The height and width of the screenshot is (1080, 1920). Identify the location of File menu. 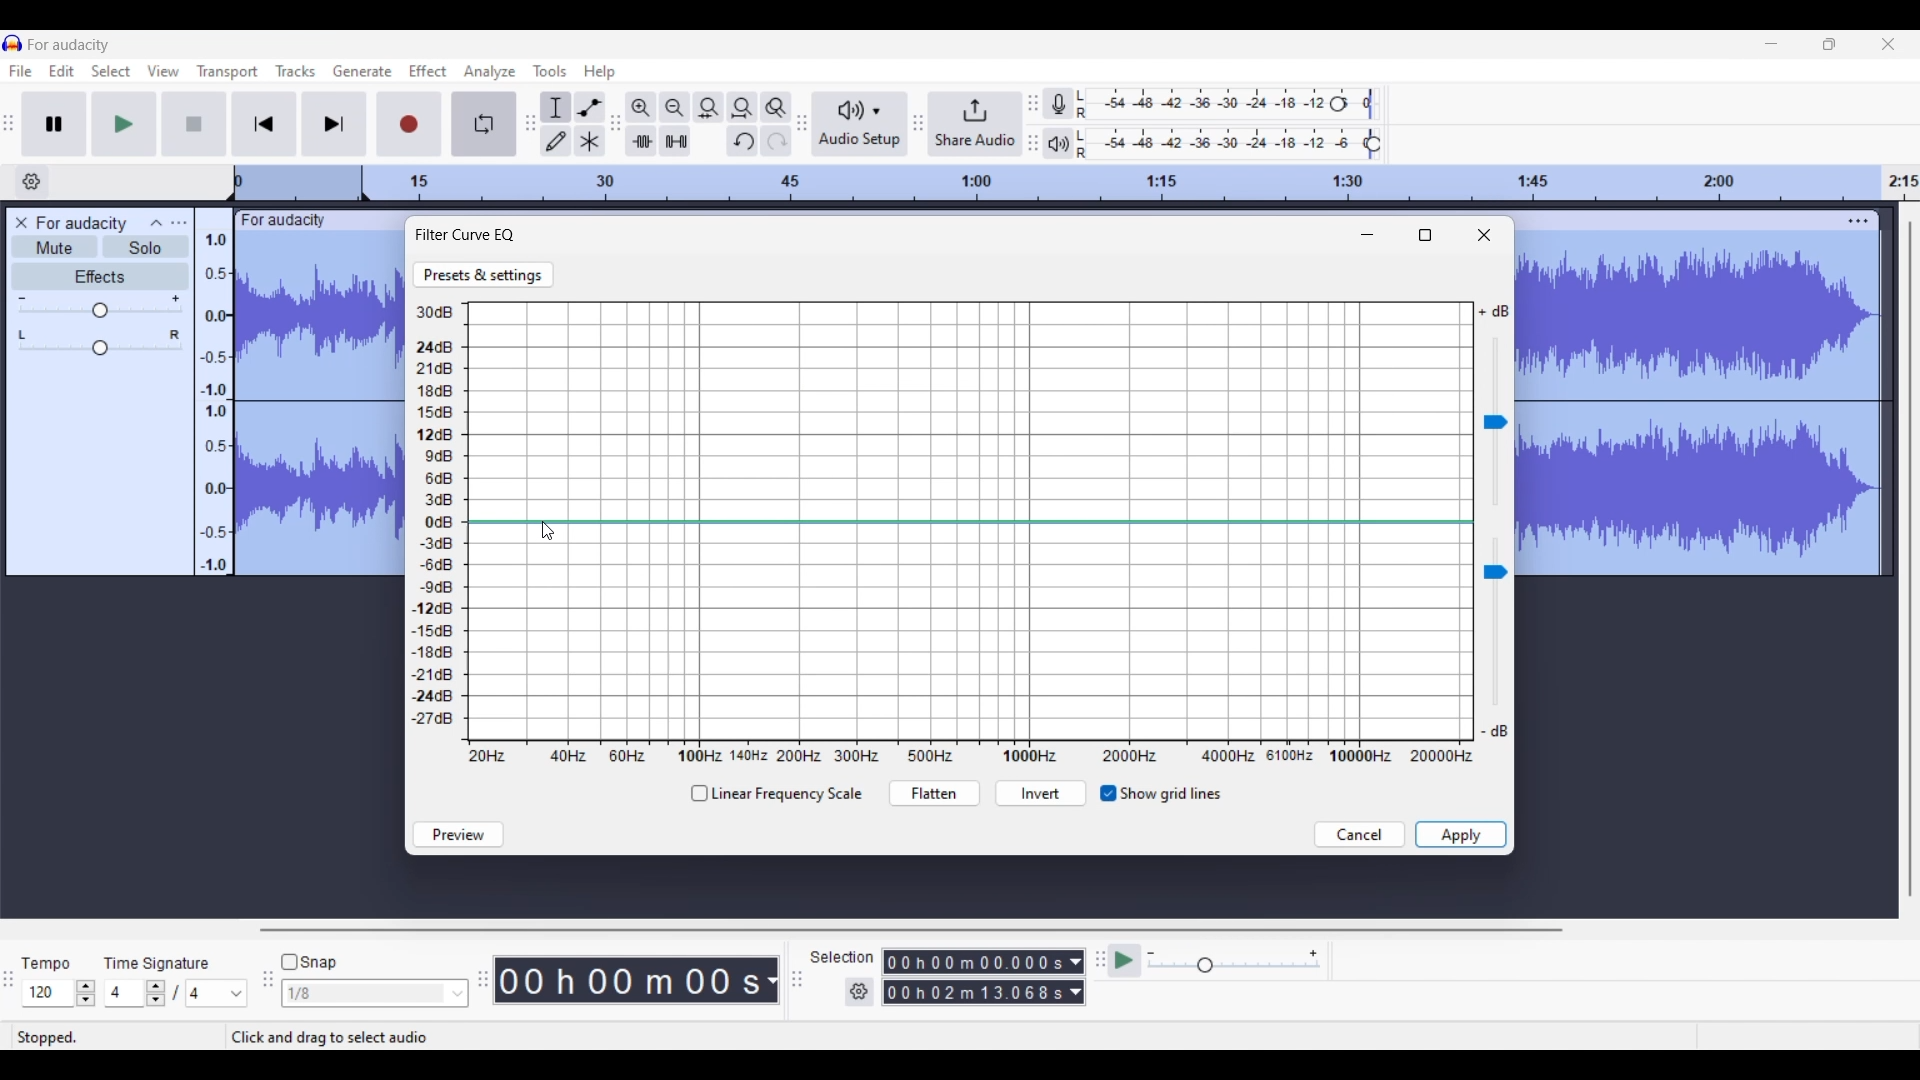
(20, 72).